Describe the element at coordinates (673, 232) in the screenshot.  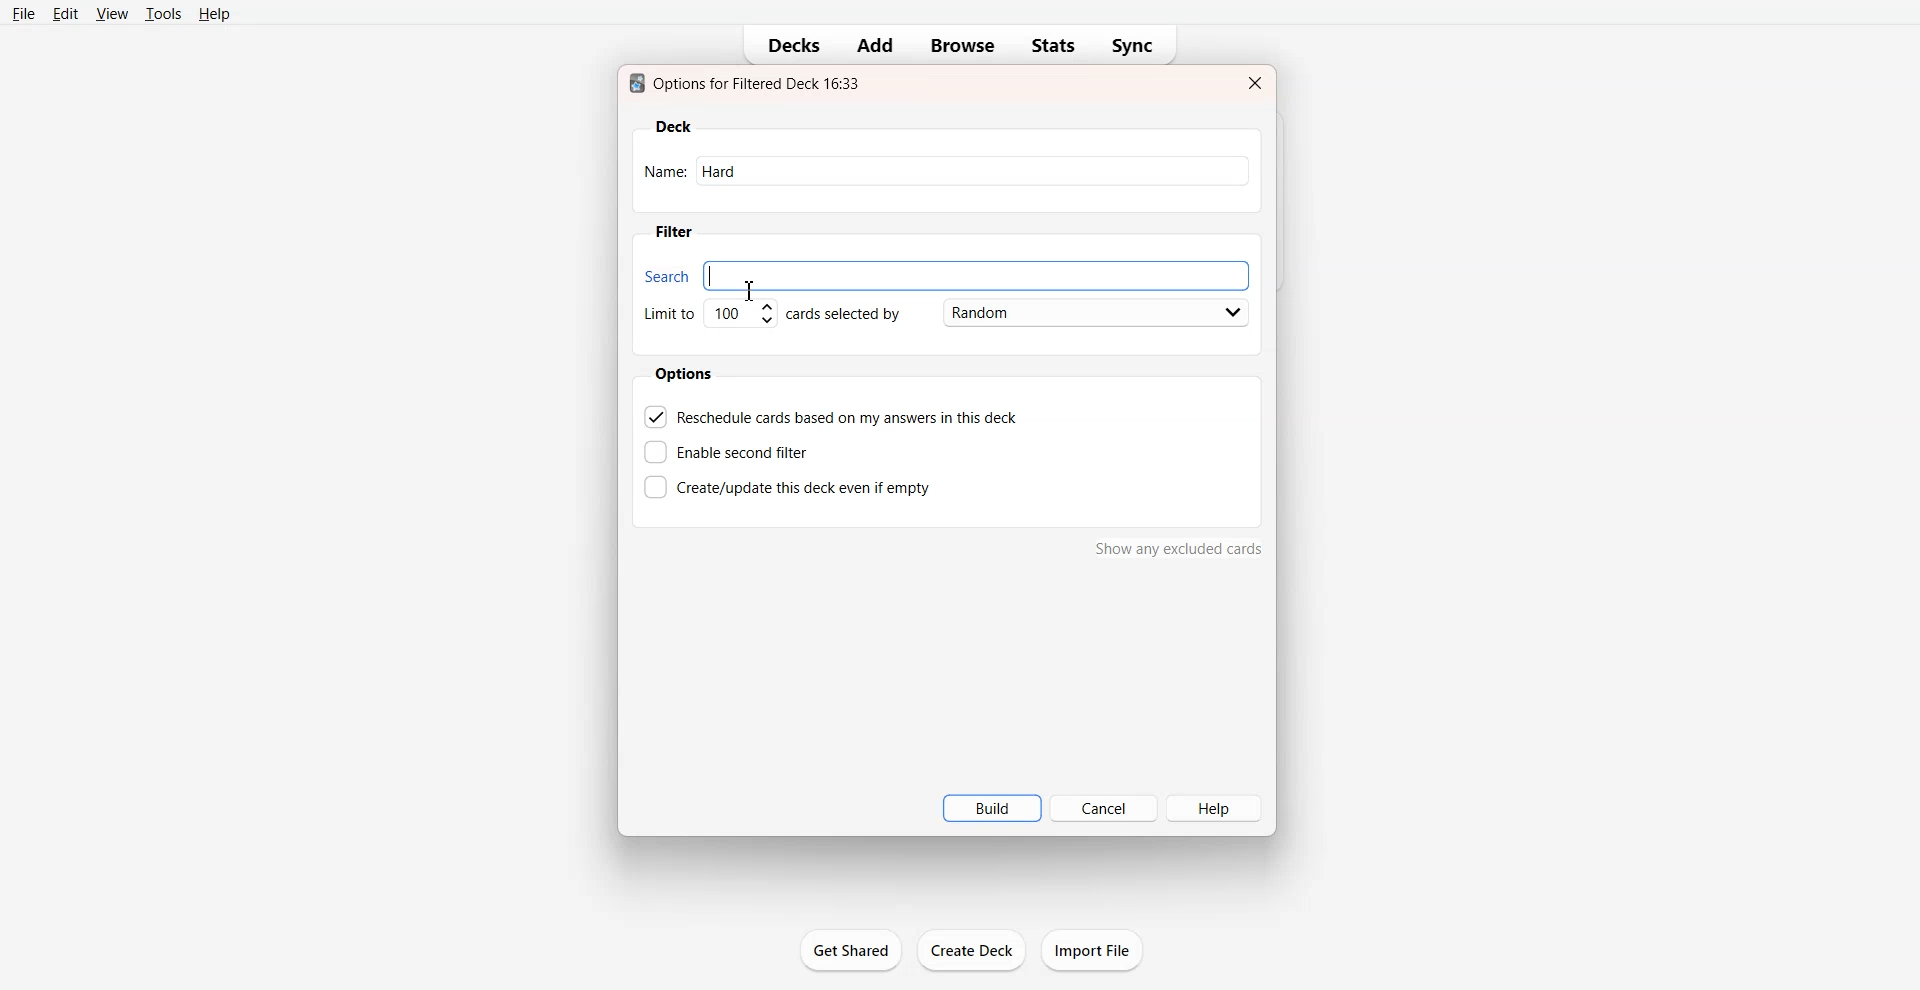
I see `Filter` at that location.